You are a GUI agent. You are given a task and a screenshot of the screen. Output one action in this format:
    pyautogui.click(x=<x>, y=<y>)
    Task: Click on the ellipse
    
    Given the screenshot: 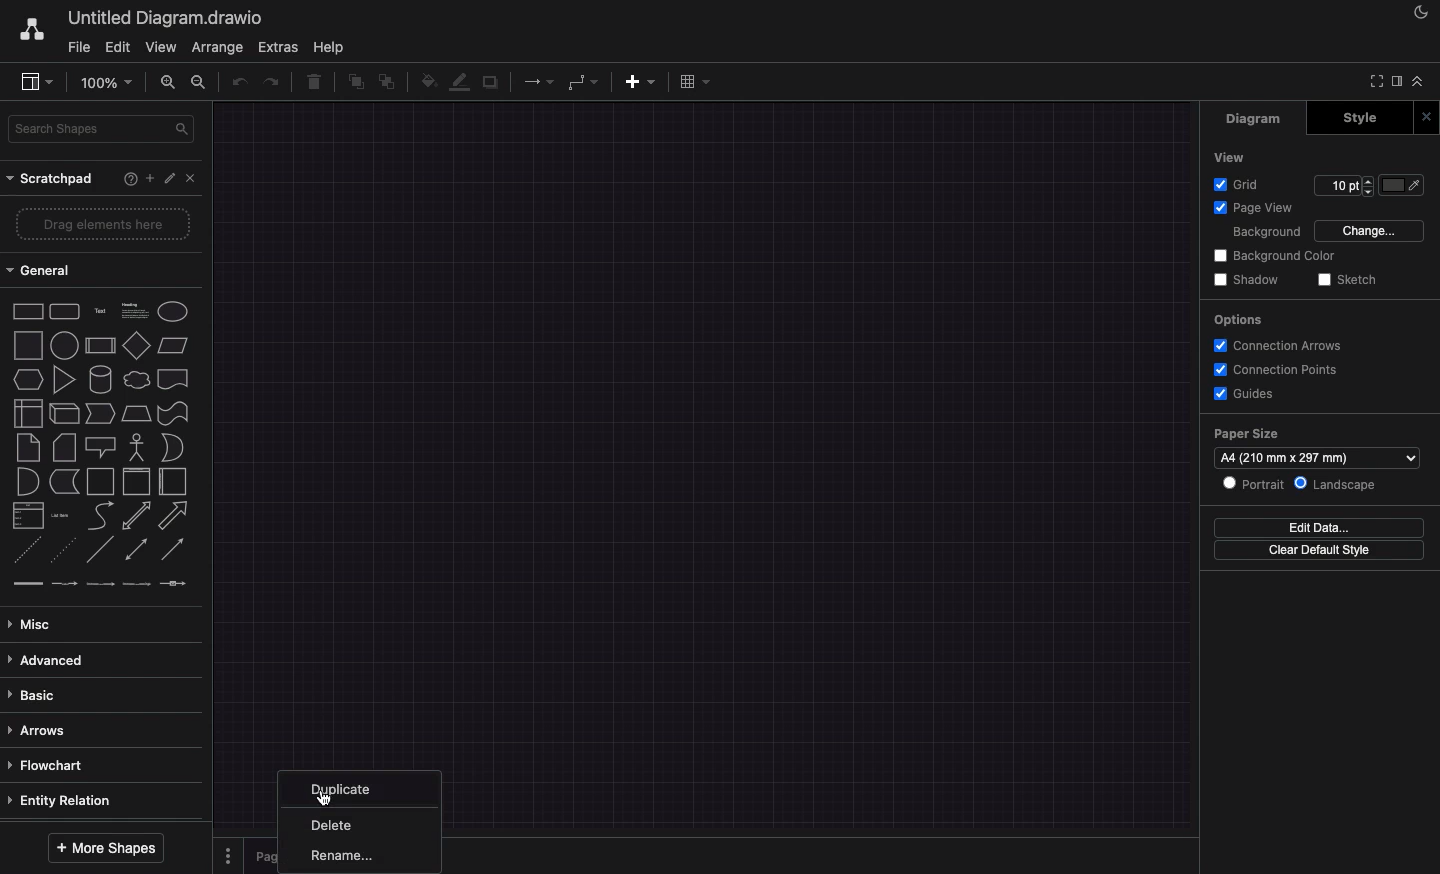 What is the action you would take?
    pyautogui.click(x=173, y=312)
    